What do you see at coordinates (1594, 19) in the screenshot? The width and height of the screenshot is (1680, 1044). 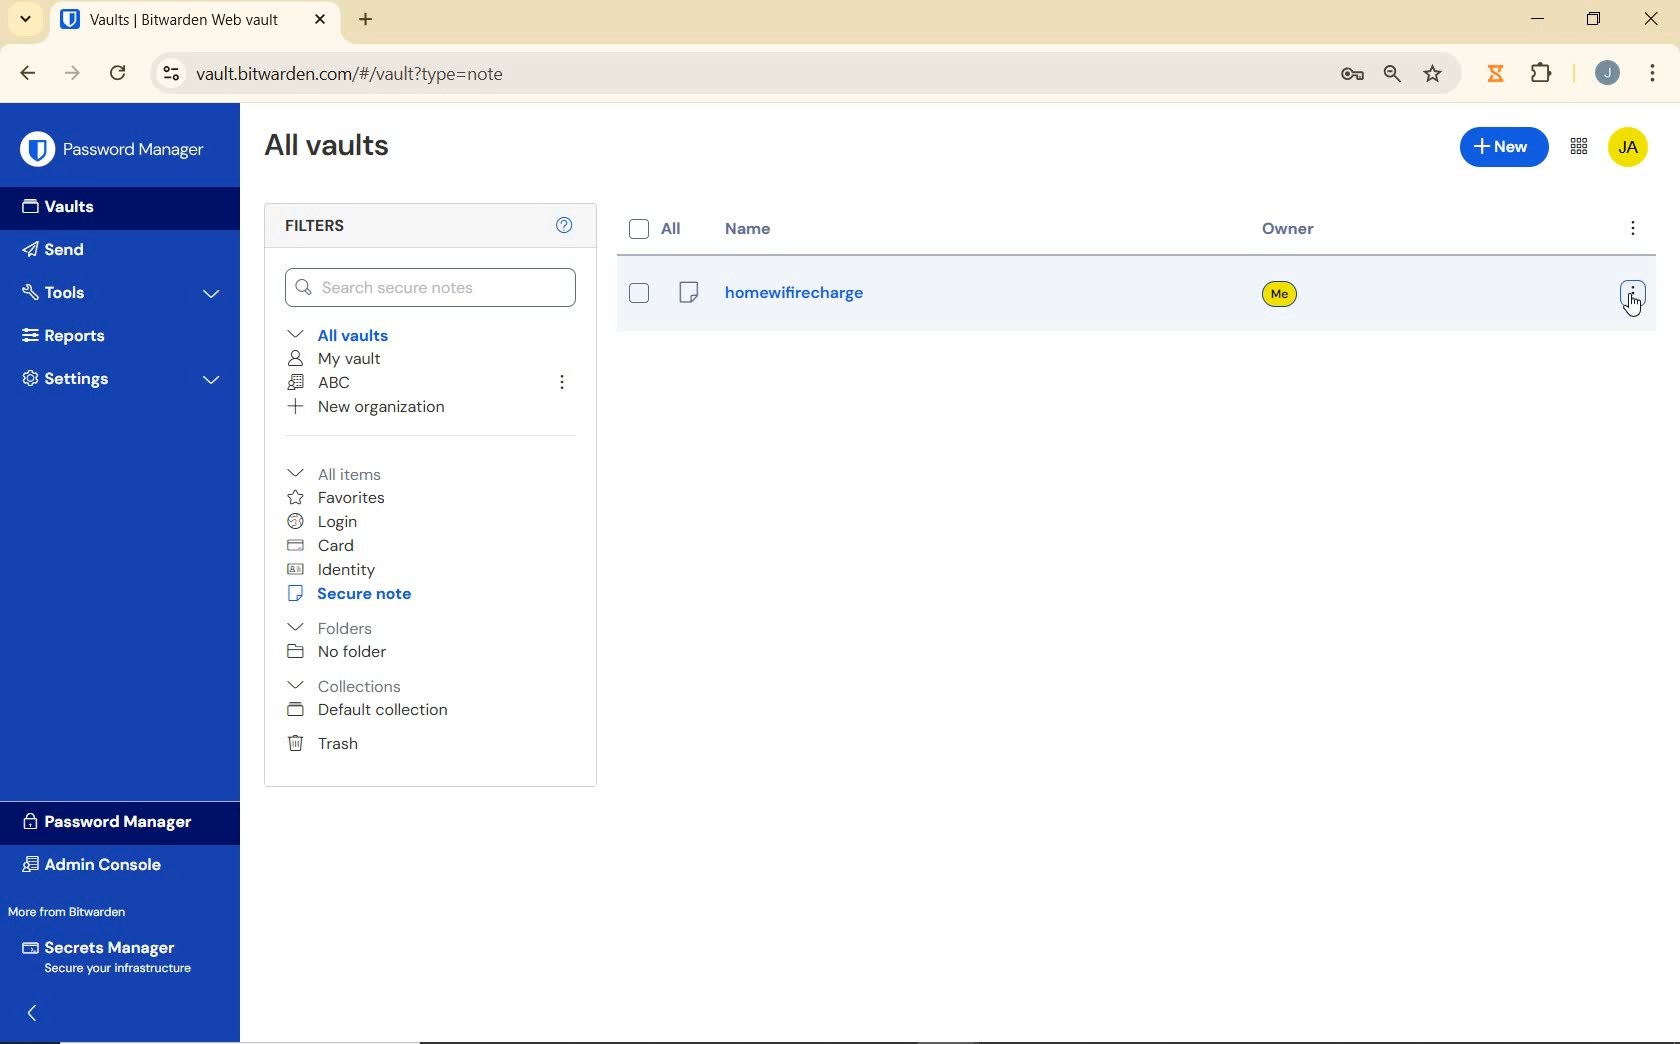 I see `restore` at bounding box center [1594, 19].